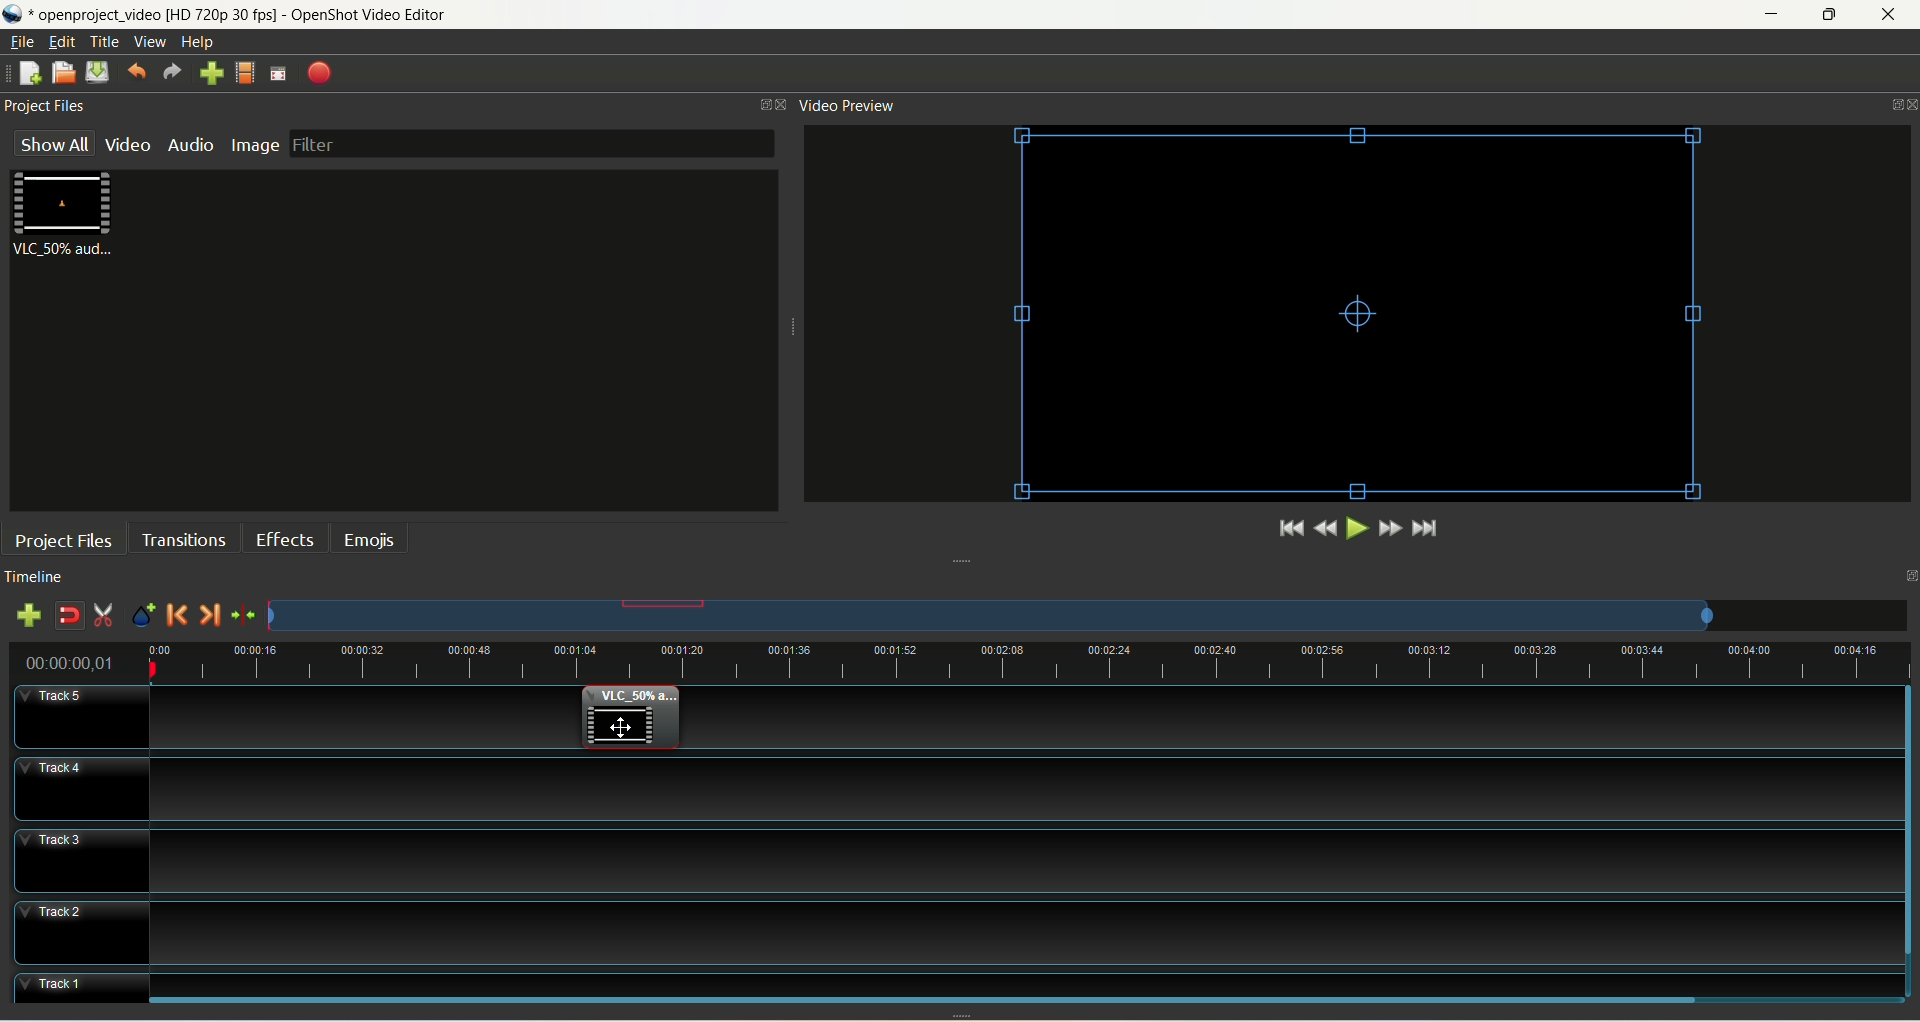 The height and width of the screenshot is (1022, 1920). What do you see at coordinates (128, 147) in the screenshot?
I see `video` at bounding box center [128, 147].